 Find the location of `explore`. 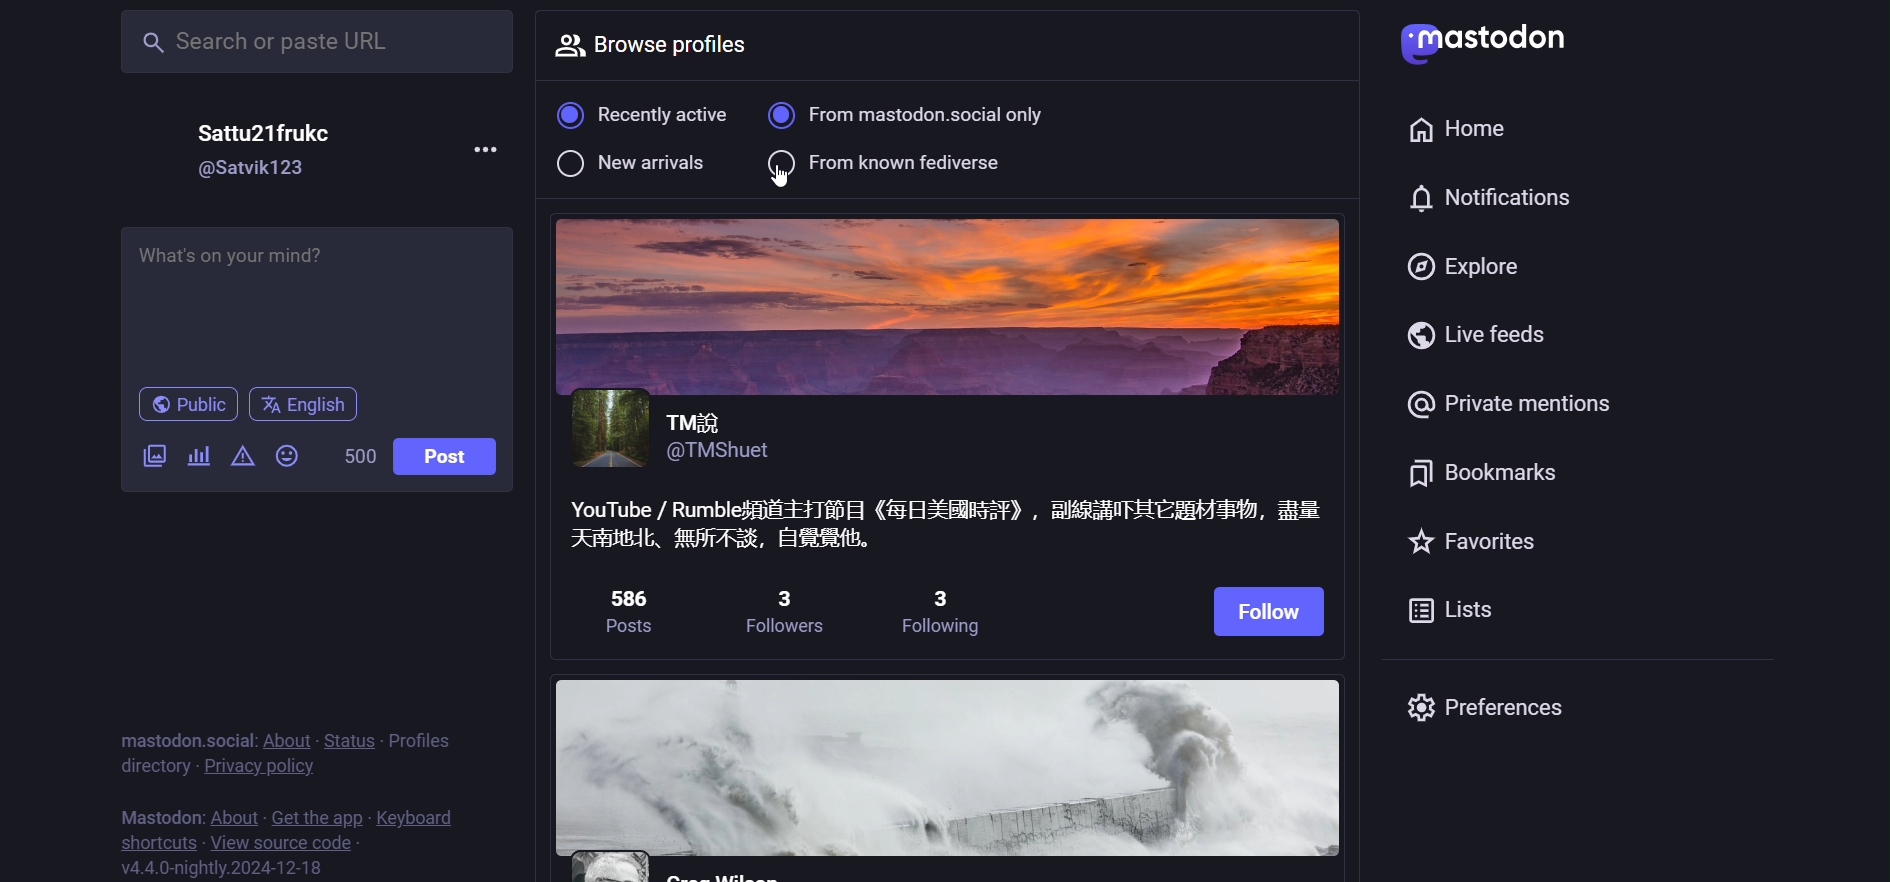

explore is located at coordinates (1467, 266).